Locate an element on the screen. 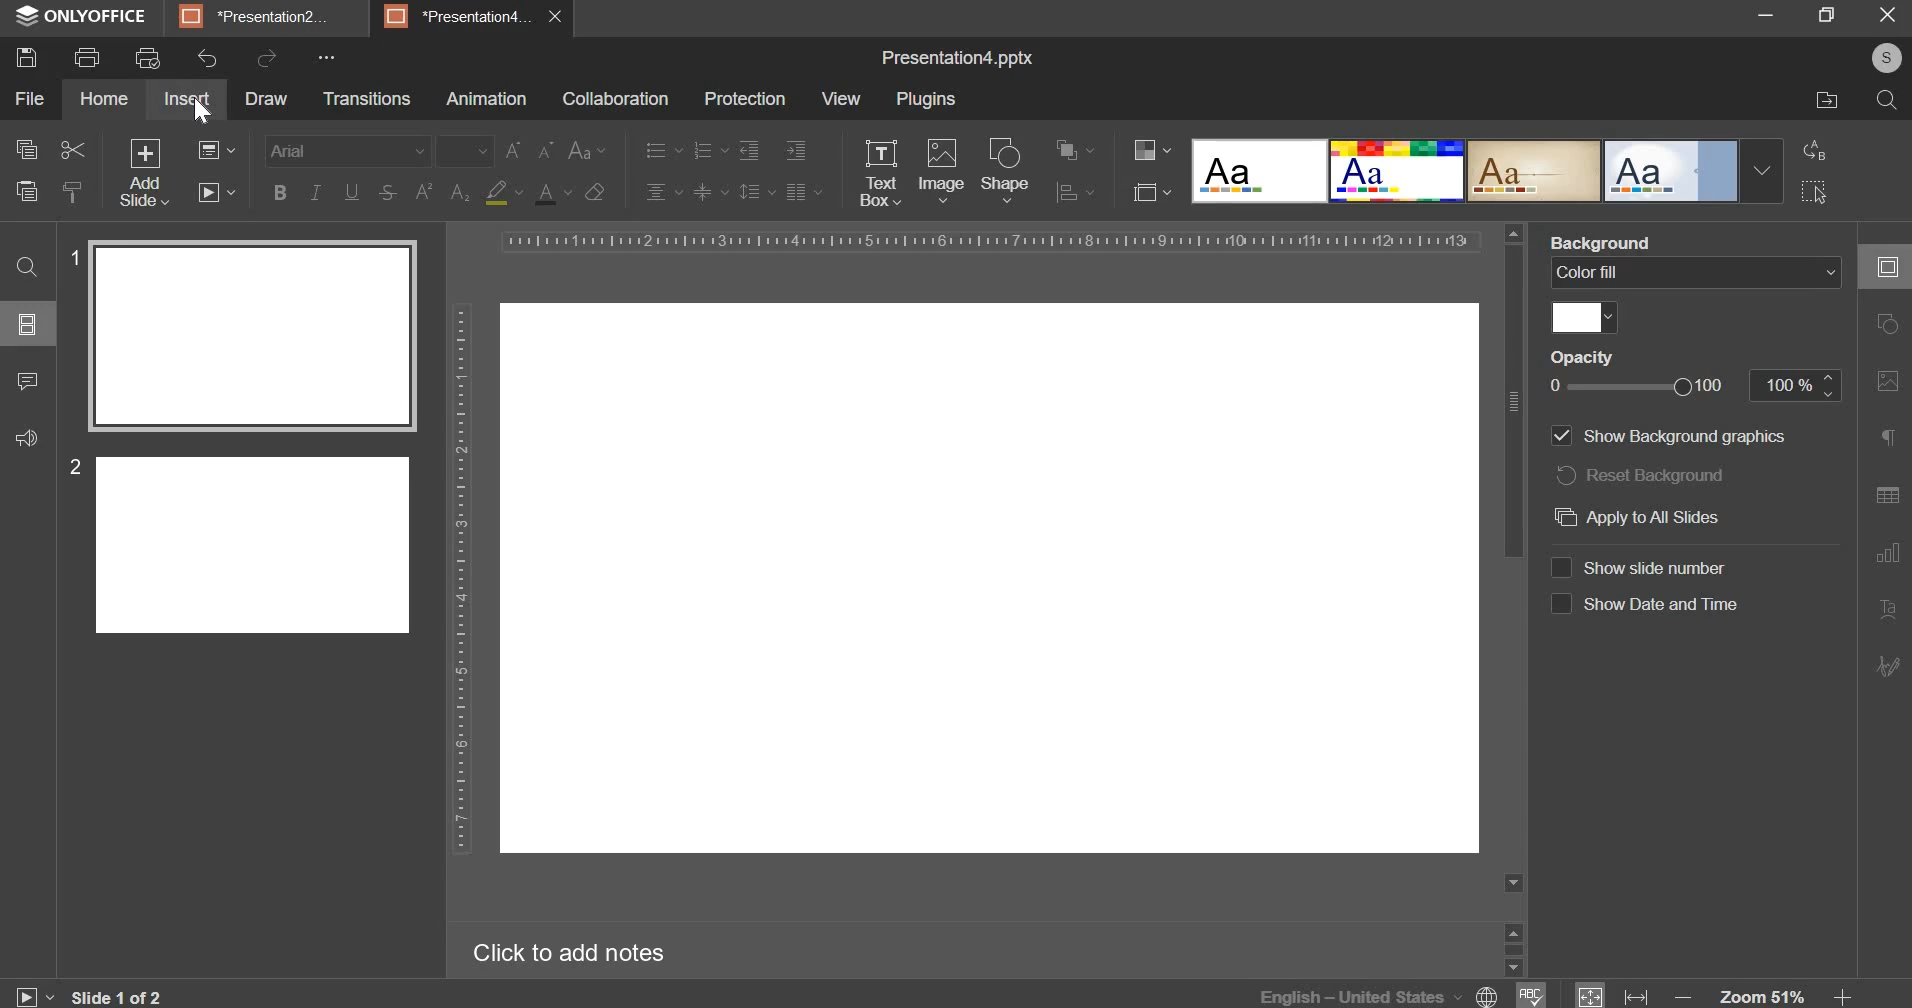 The width and height of the screenshot is (1912, 1008). click is located at coordinates (1825, 195).